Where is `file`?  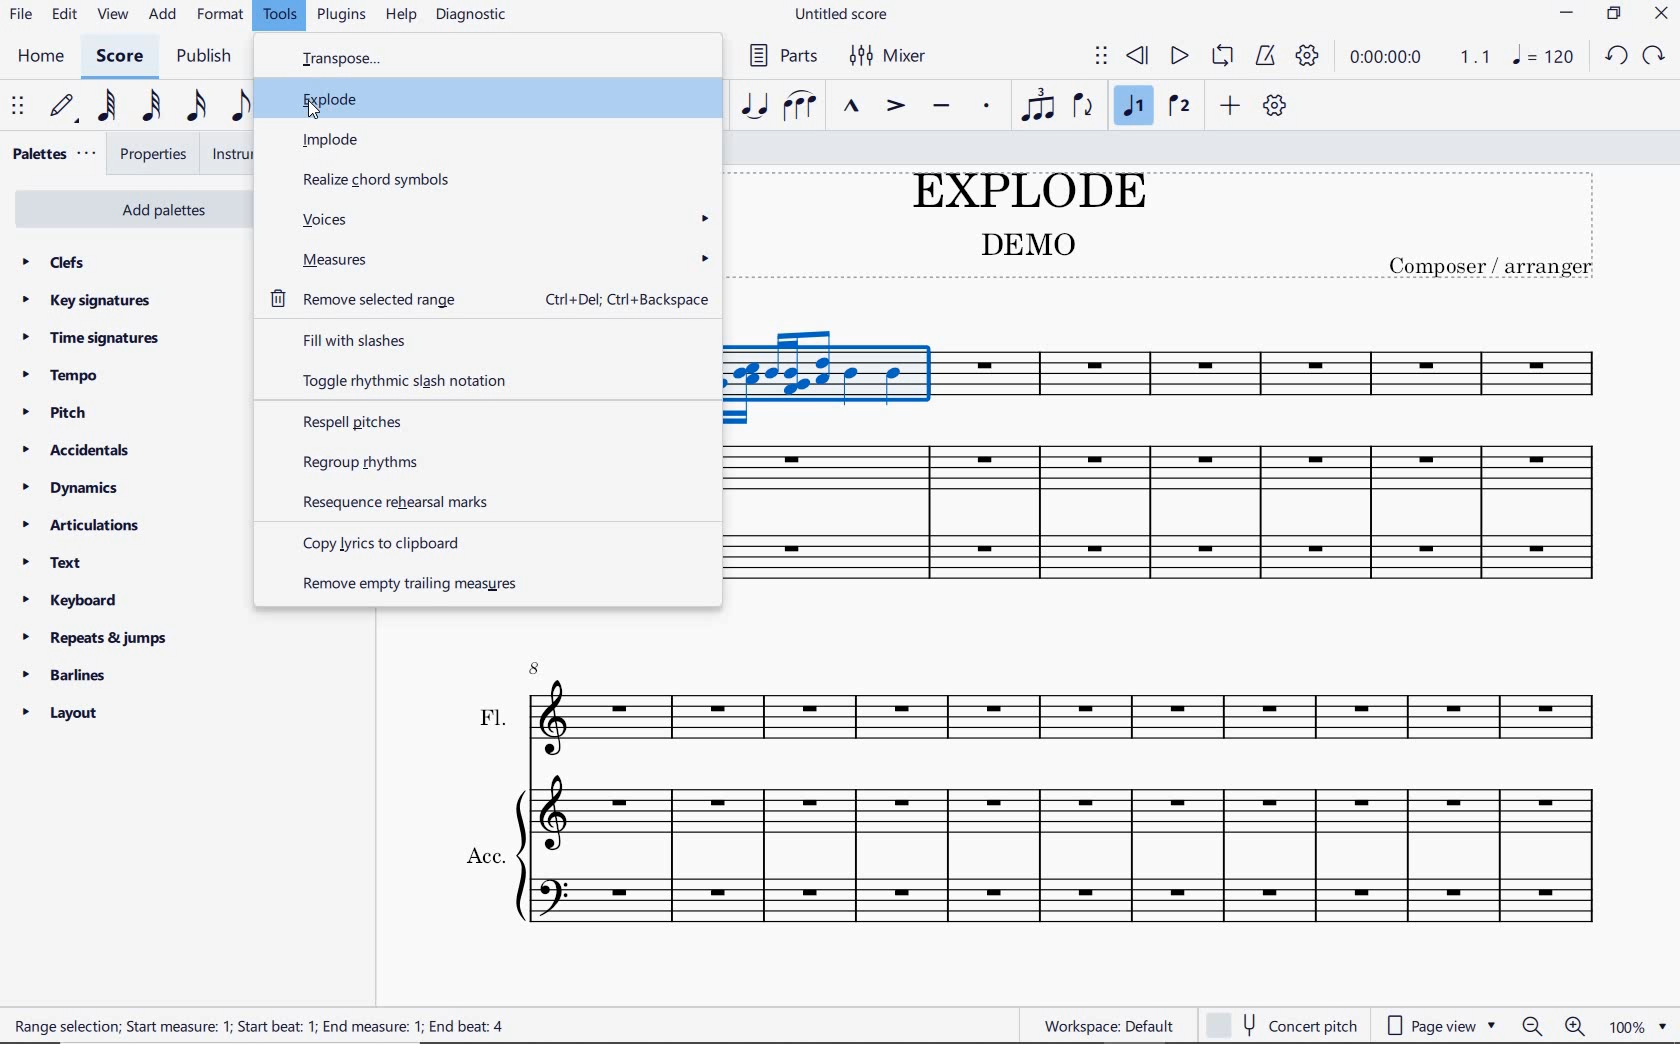
file is located at coordinates (19, 15).